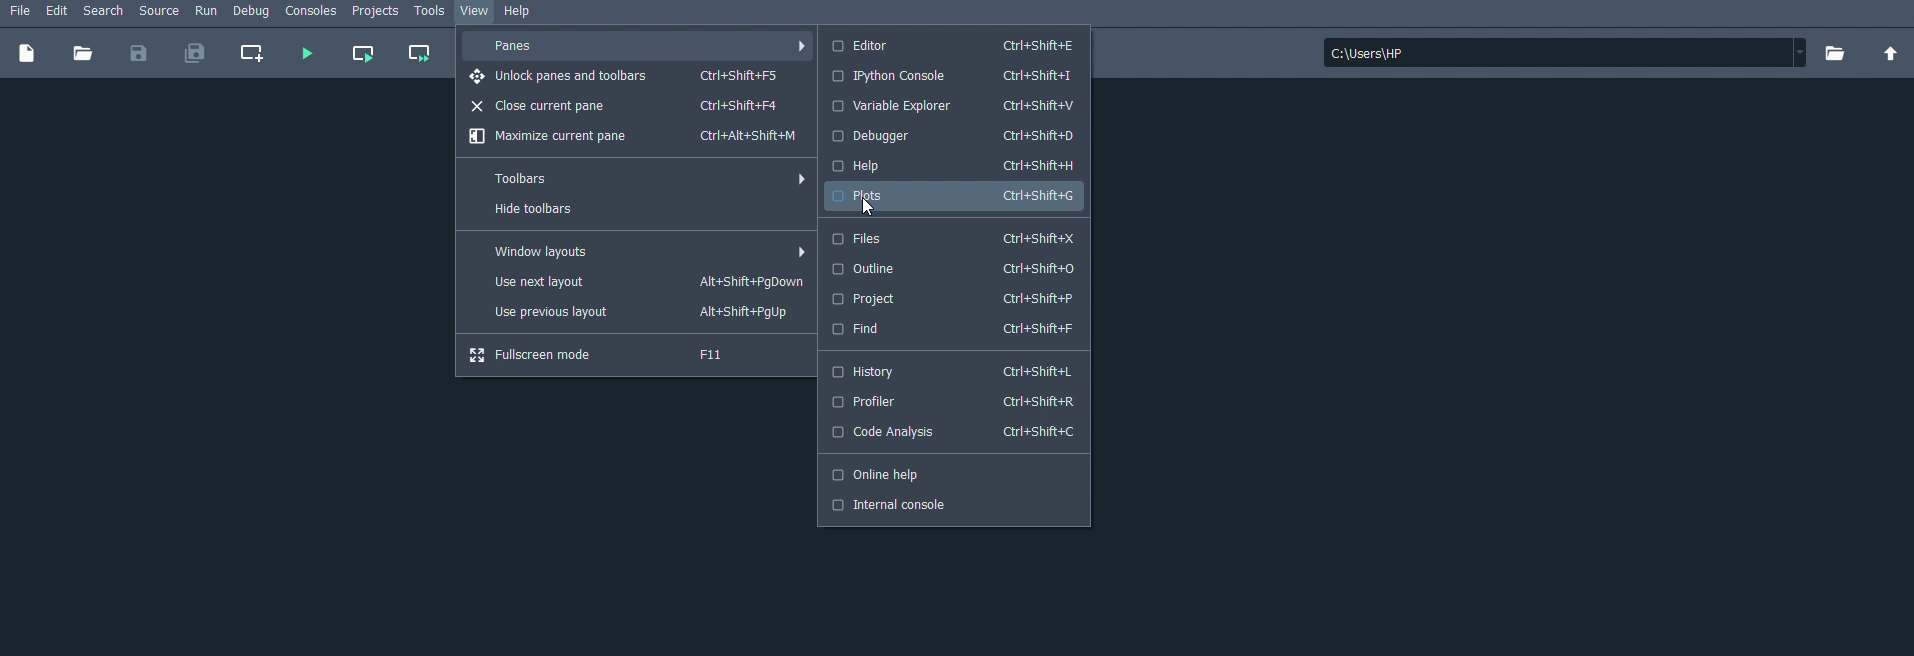 The image size is (1914, 656). I want to click on Hide toolbars, so click(557, 211).